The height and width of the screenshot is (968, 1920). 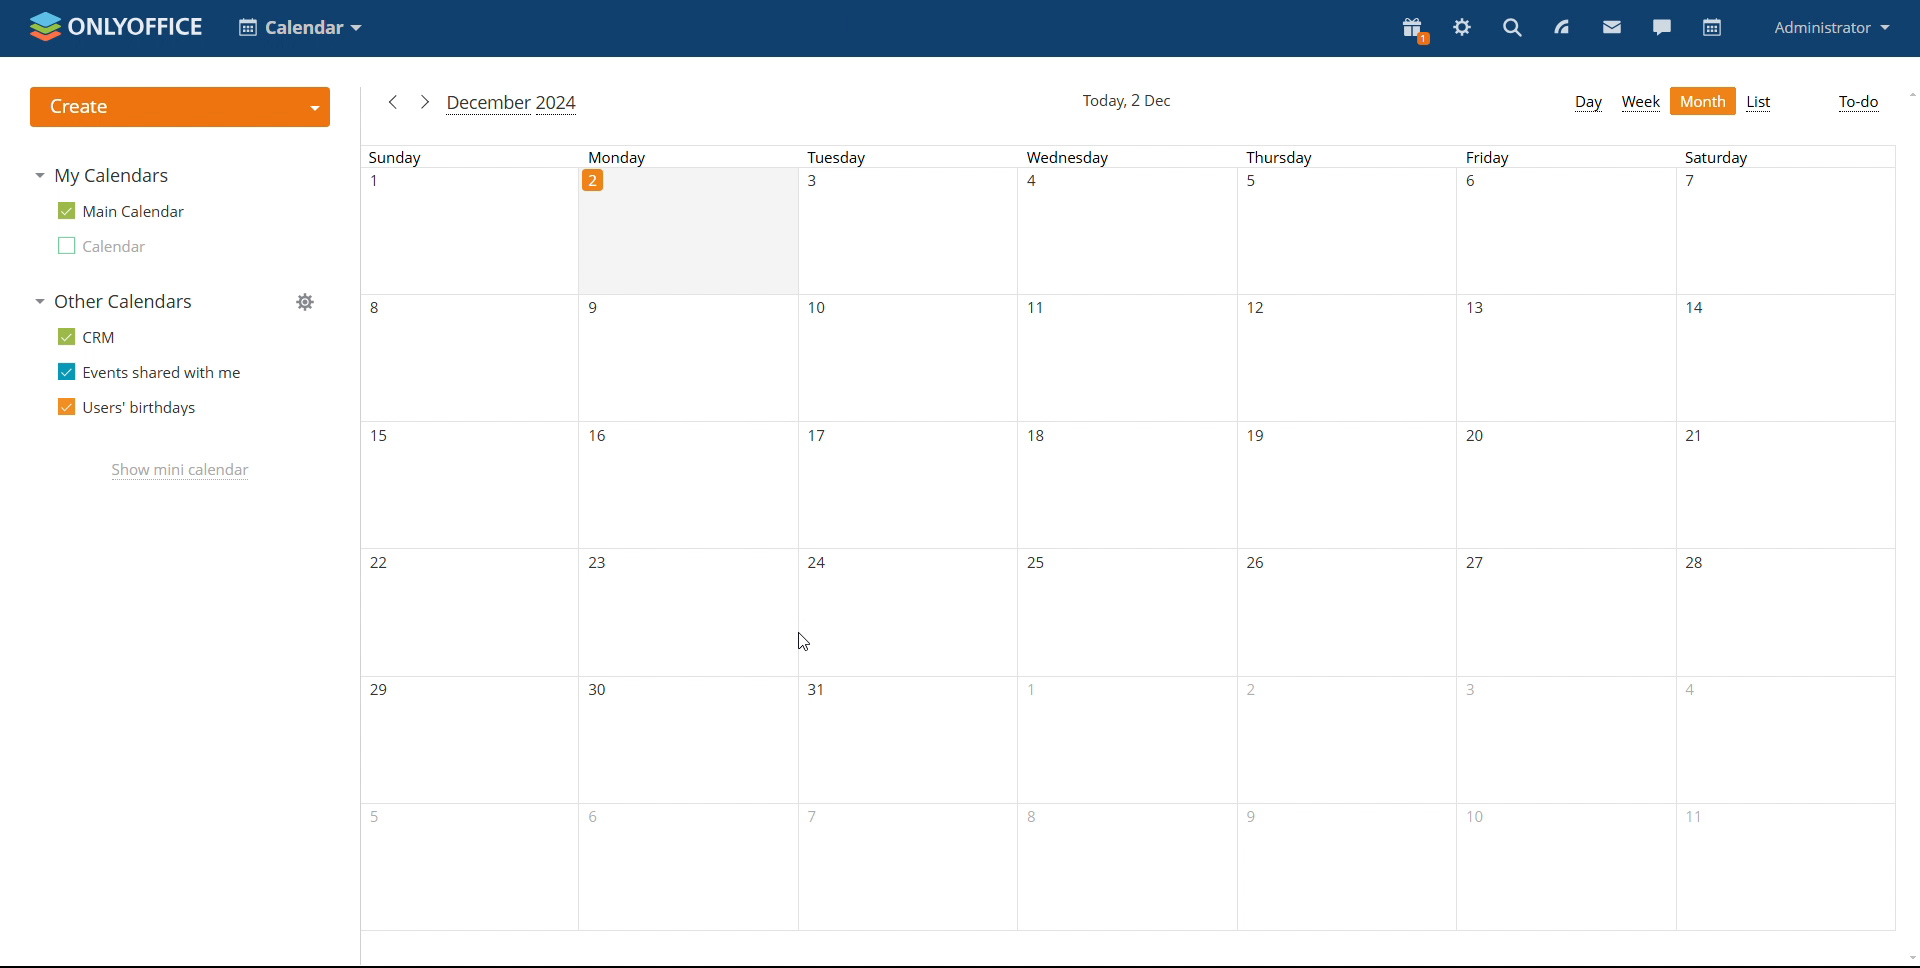 What do you see at coordinates (112, 246) in the screenshot?
I see `other calendar` at bounding box center [112, 246].